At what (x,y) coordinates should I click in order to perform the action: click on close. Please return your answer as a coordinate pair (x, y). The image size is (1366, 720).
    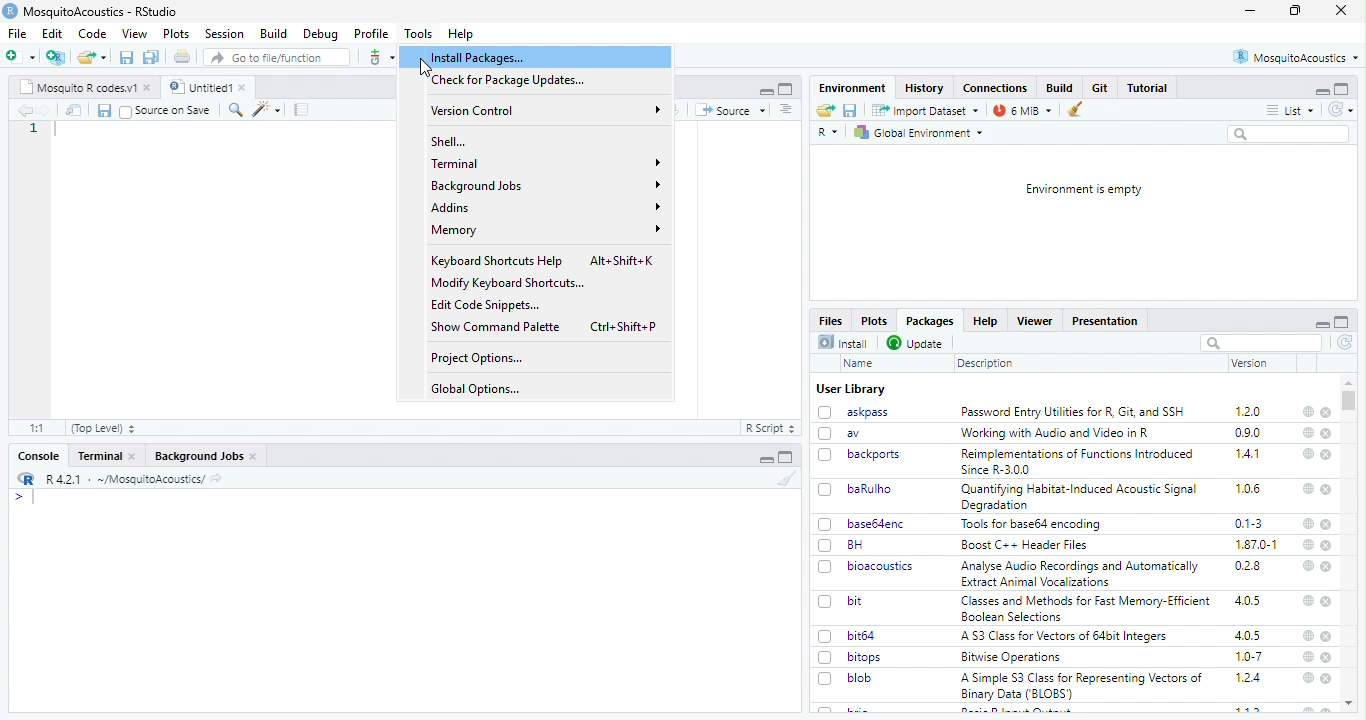
    Looking at the image, I should click on (245, 87).